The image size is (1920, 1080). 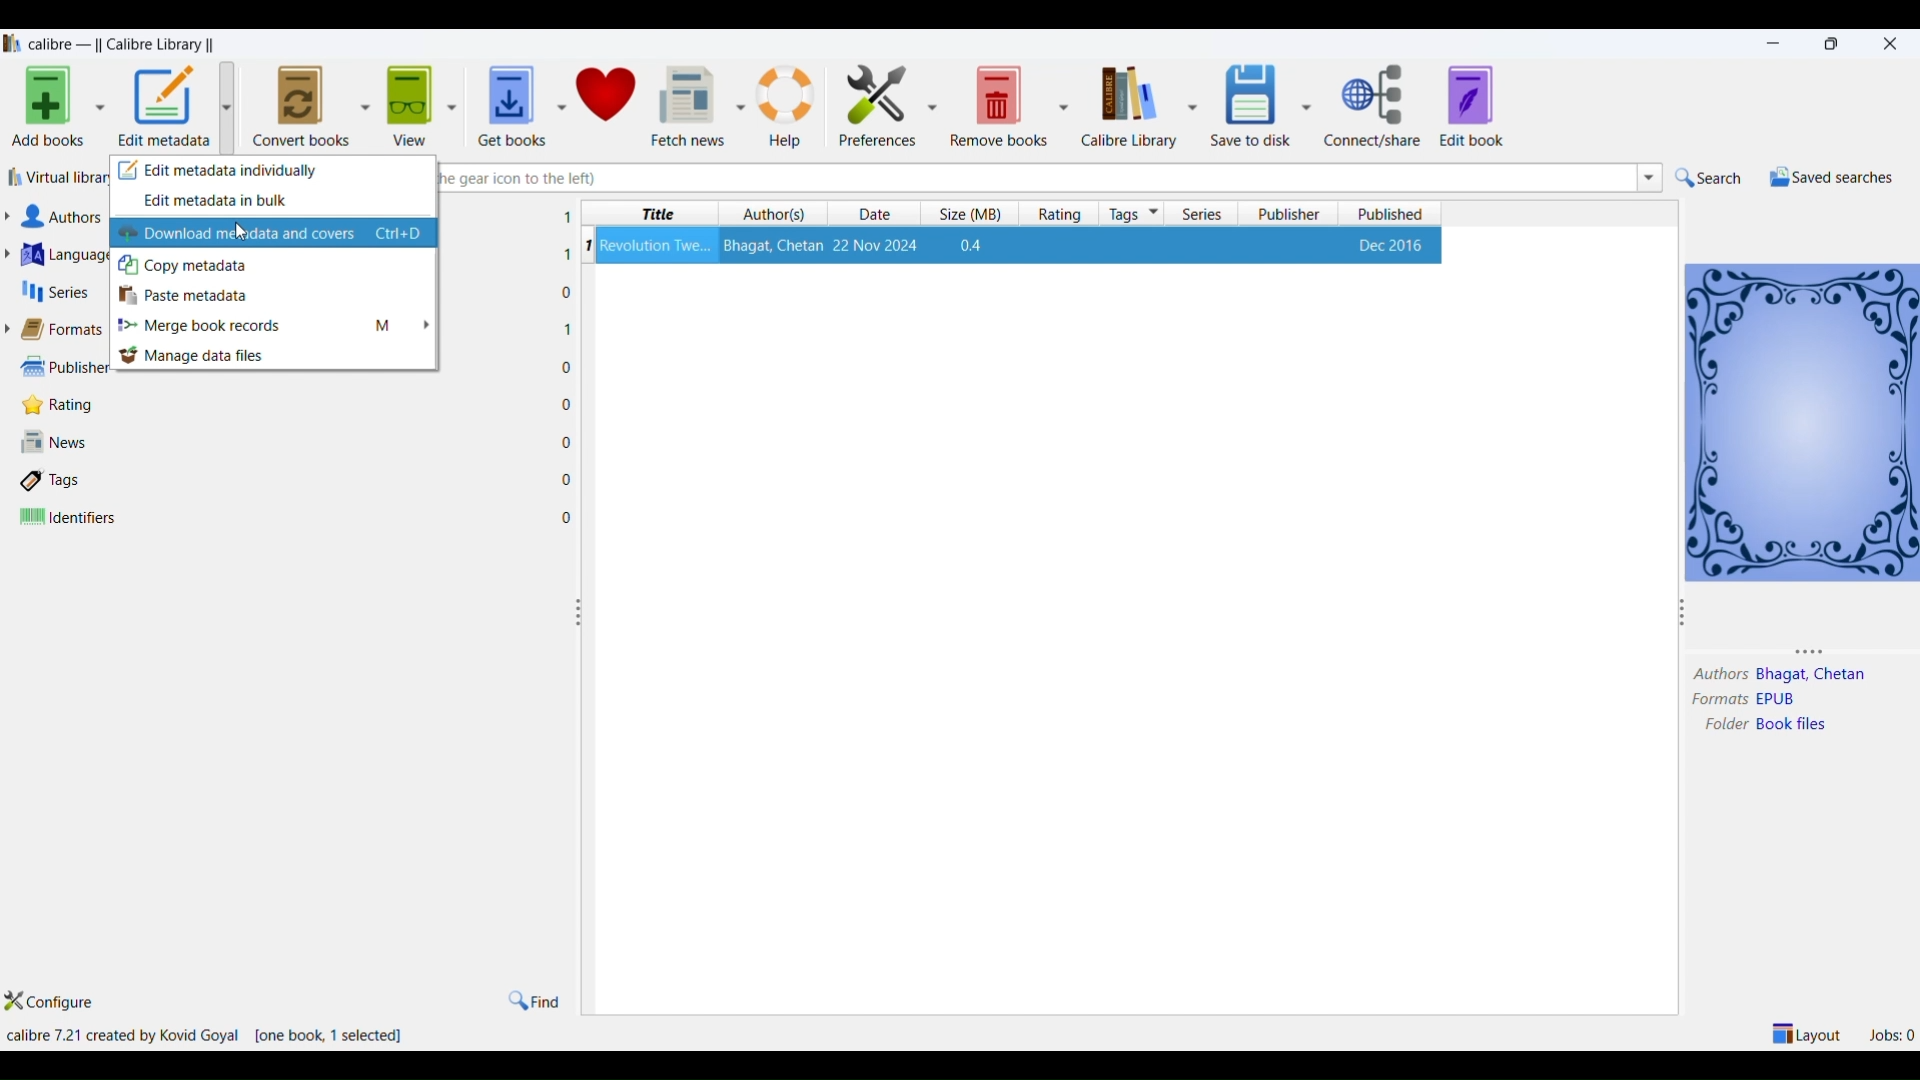 What do you see at coordinates (1808, 1032) in the screenshot?
I see `layout` at bounding box center [1808, 1032].